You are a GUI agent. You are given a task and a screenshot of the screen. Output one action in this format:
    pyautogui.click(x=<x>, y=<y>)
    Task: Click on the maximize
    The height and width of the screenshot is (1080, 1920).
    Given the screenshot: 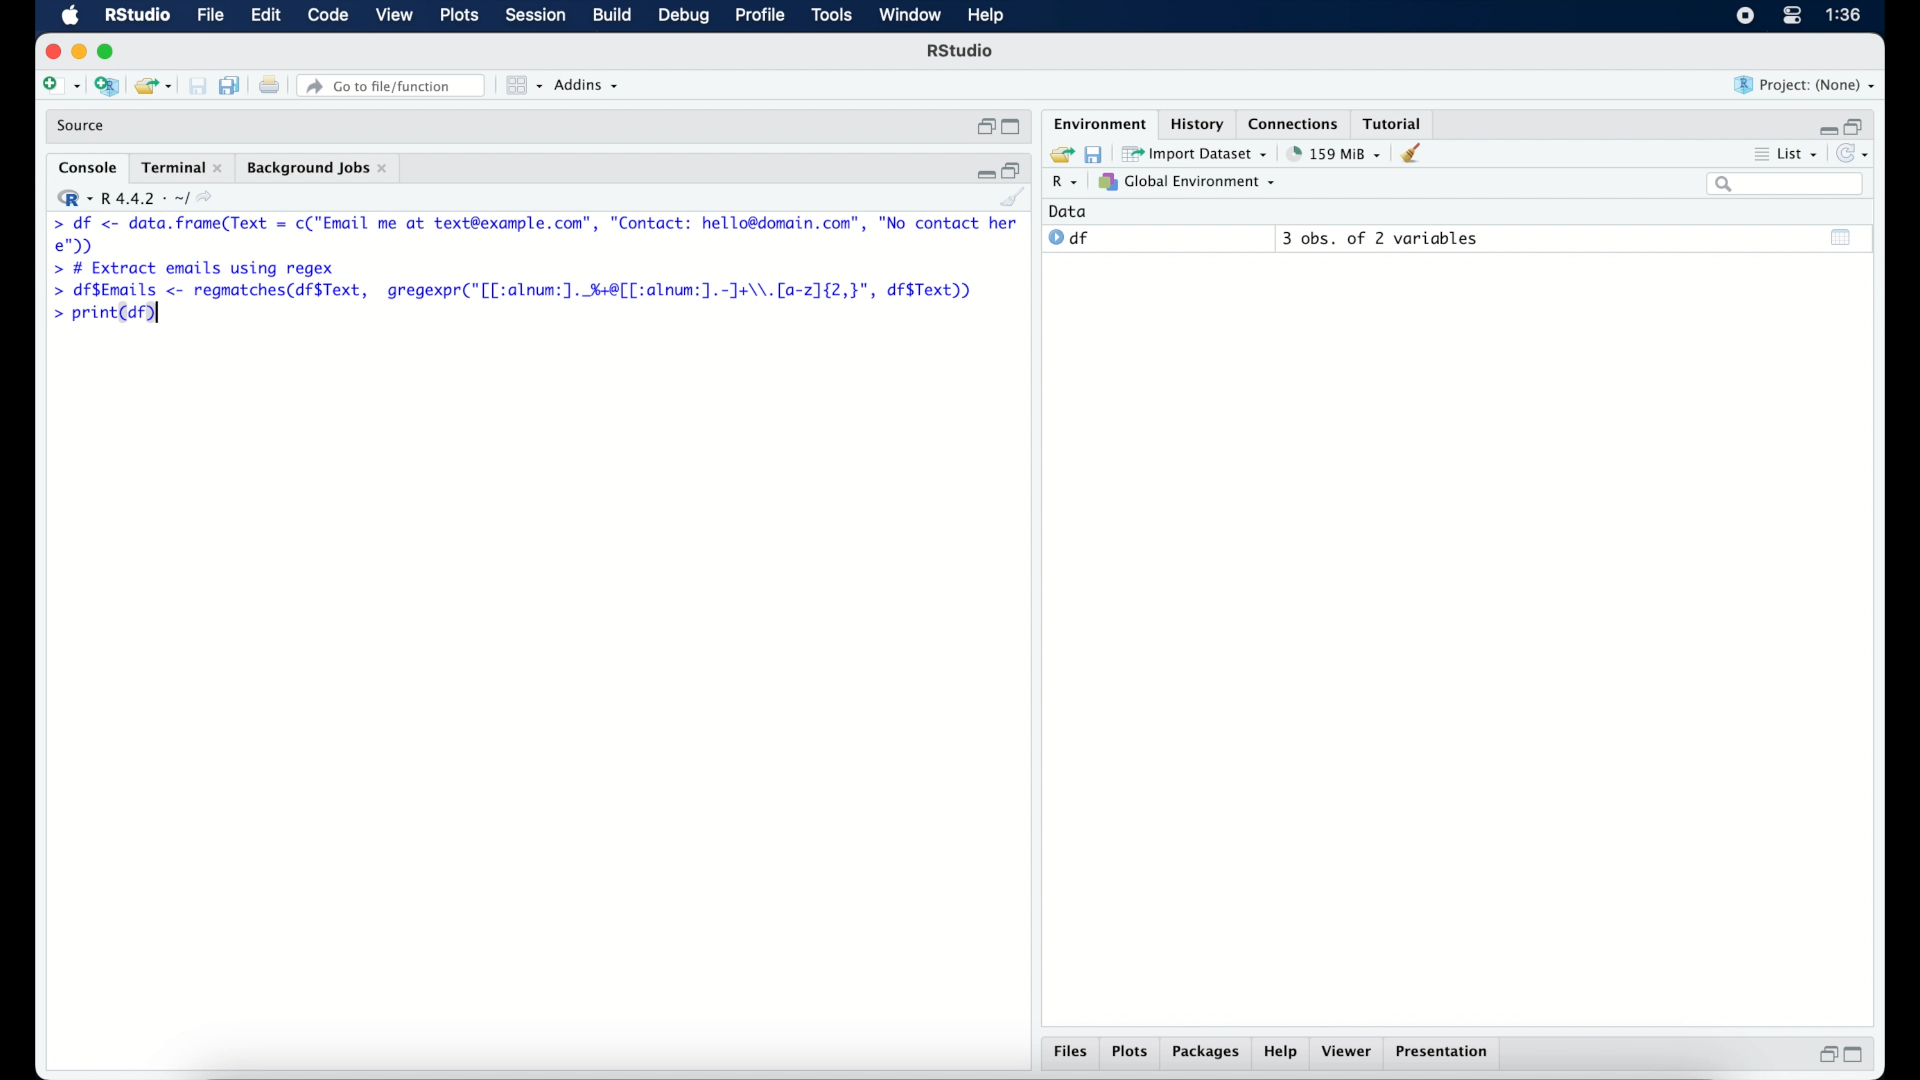 What is the action you would take?
    pyautogui.click(x=1856, y=1056)
    